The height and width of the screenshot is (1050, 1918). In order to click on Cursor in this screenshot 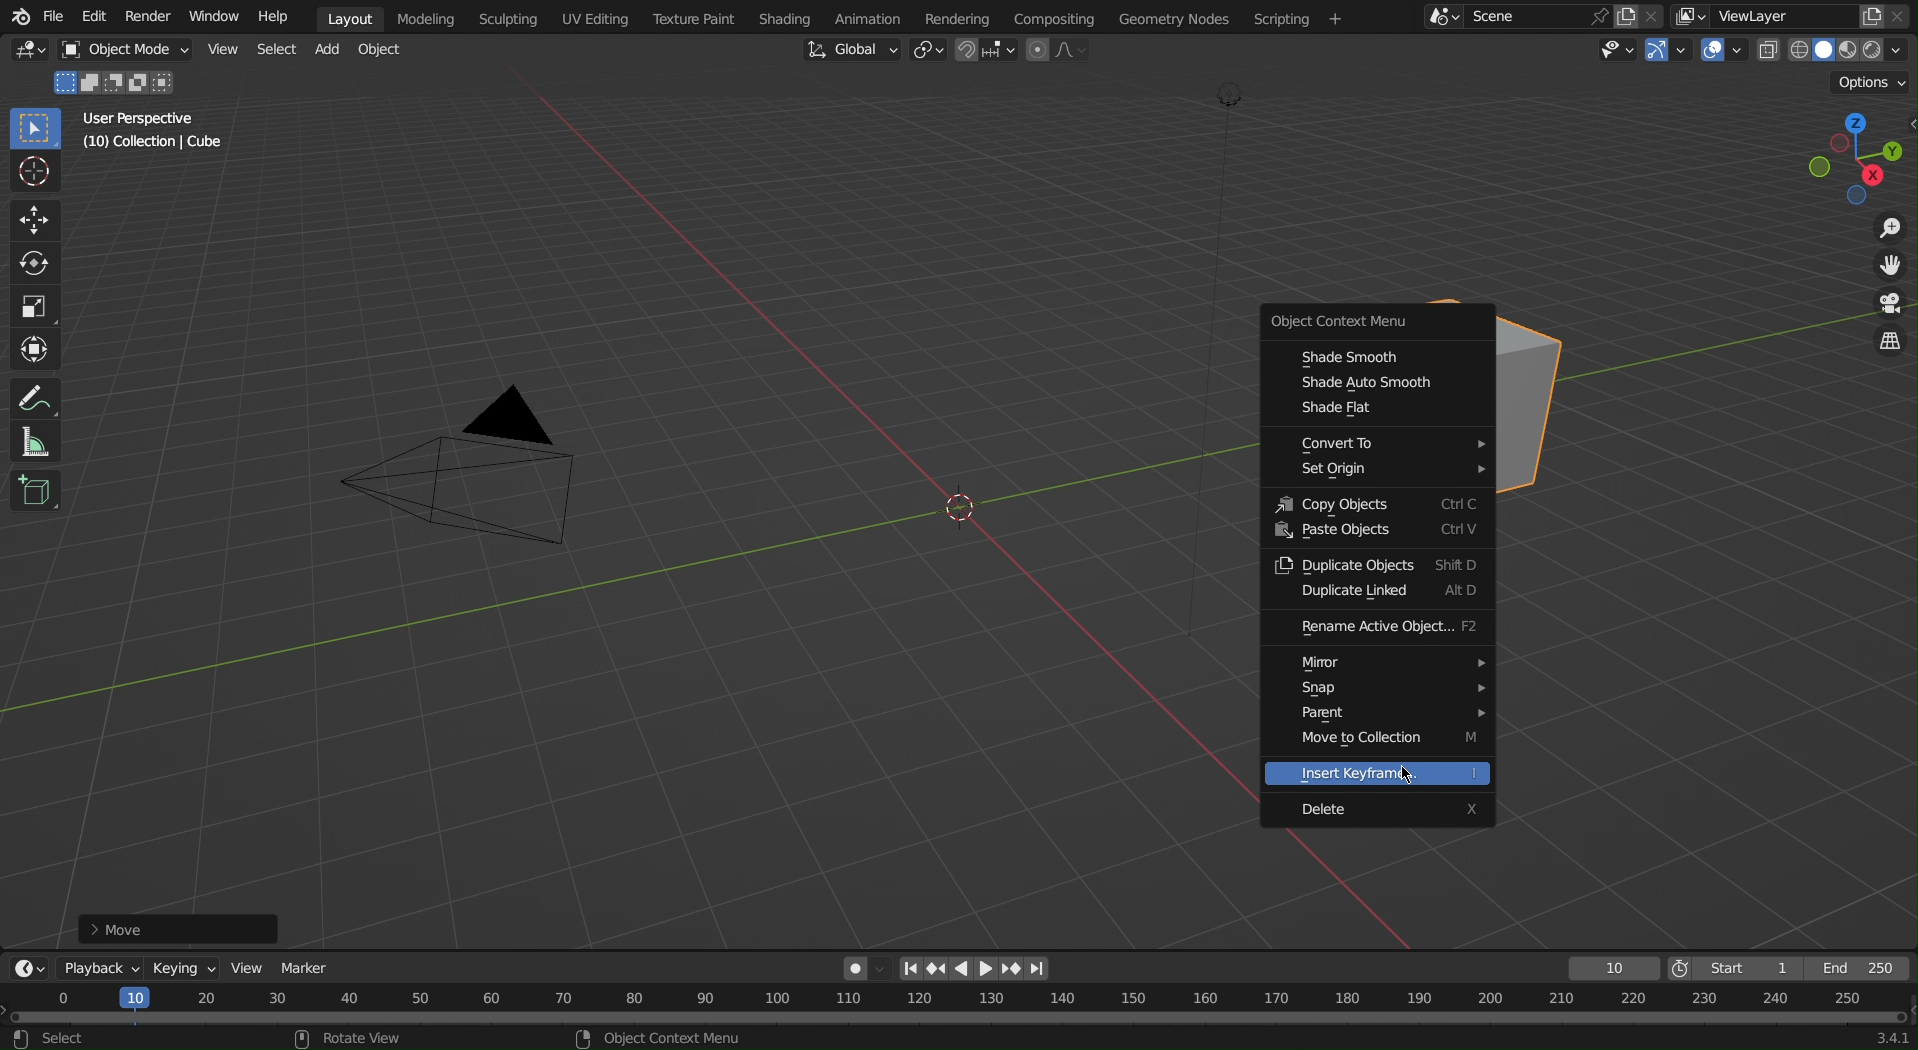, I will do `click(36, 175)`.